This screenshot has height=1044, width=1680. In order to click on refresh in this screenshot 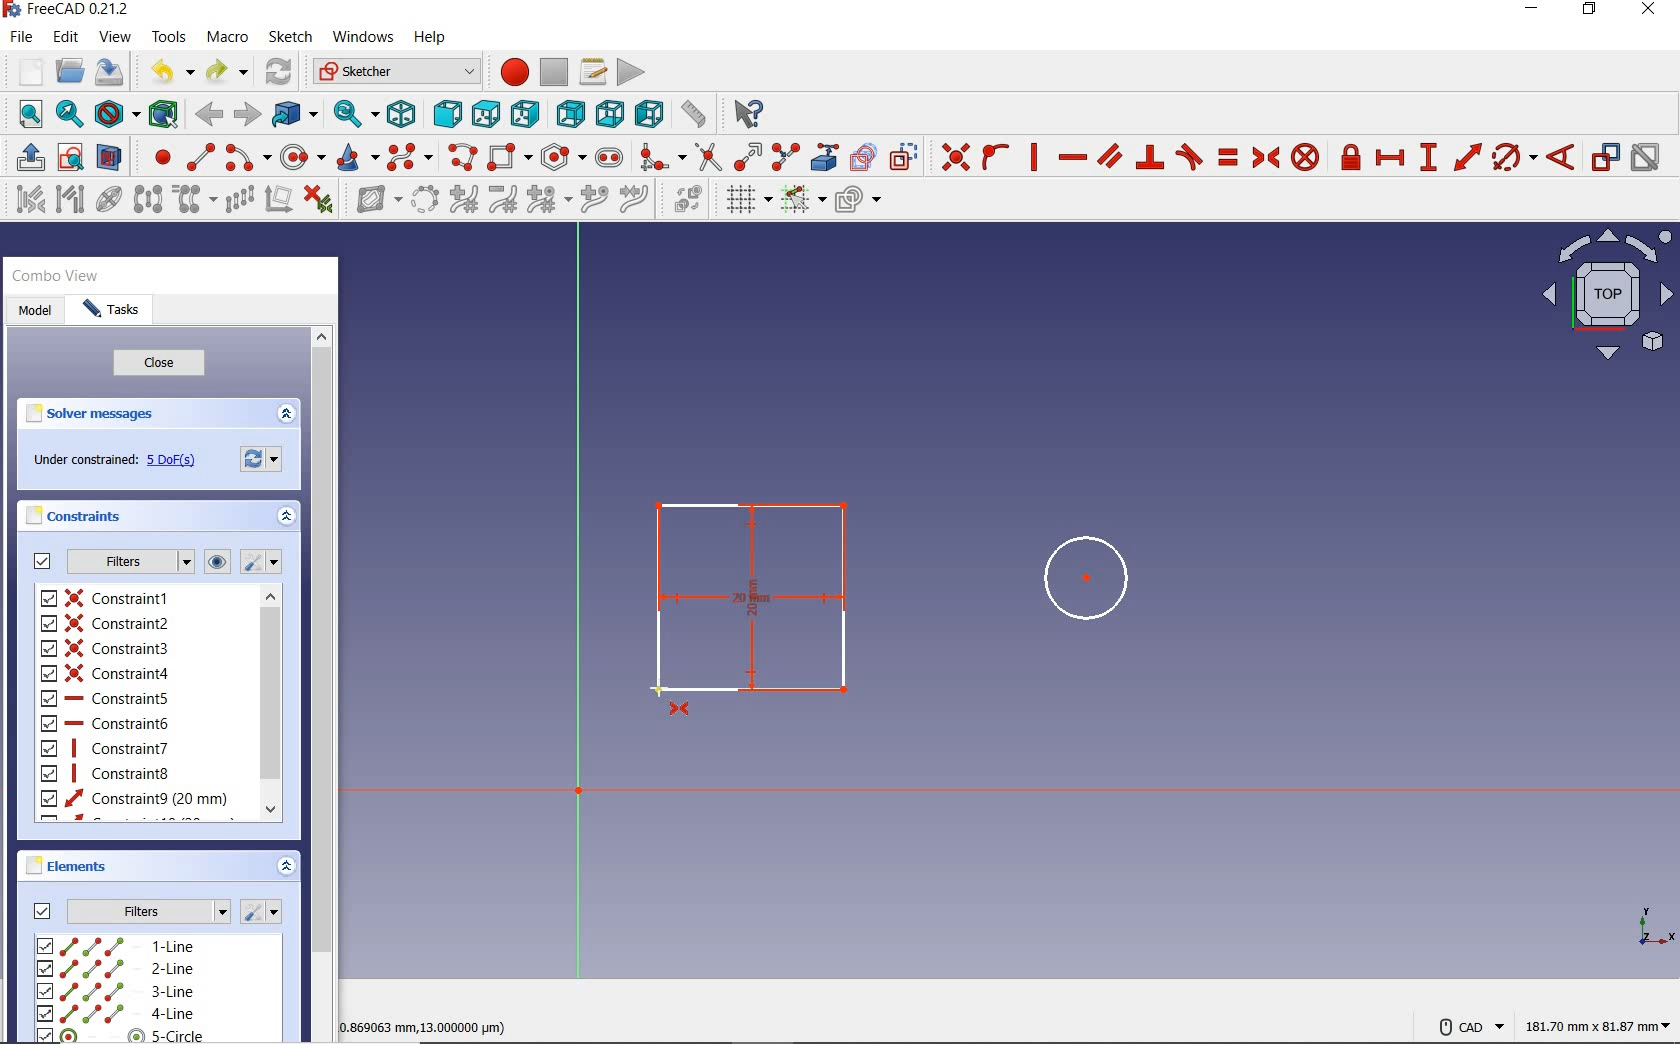, I will do `click(280, 72)`.